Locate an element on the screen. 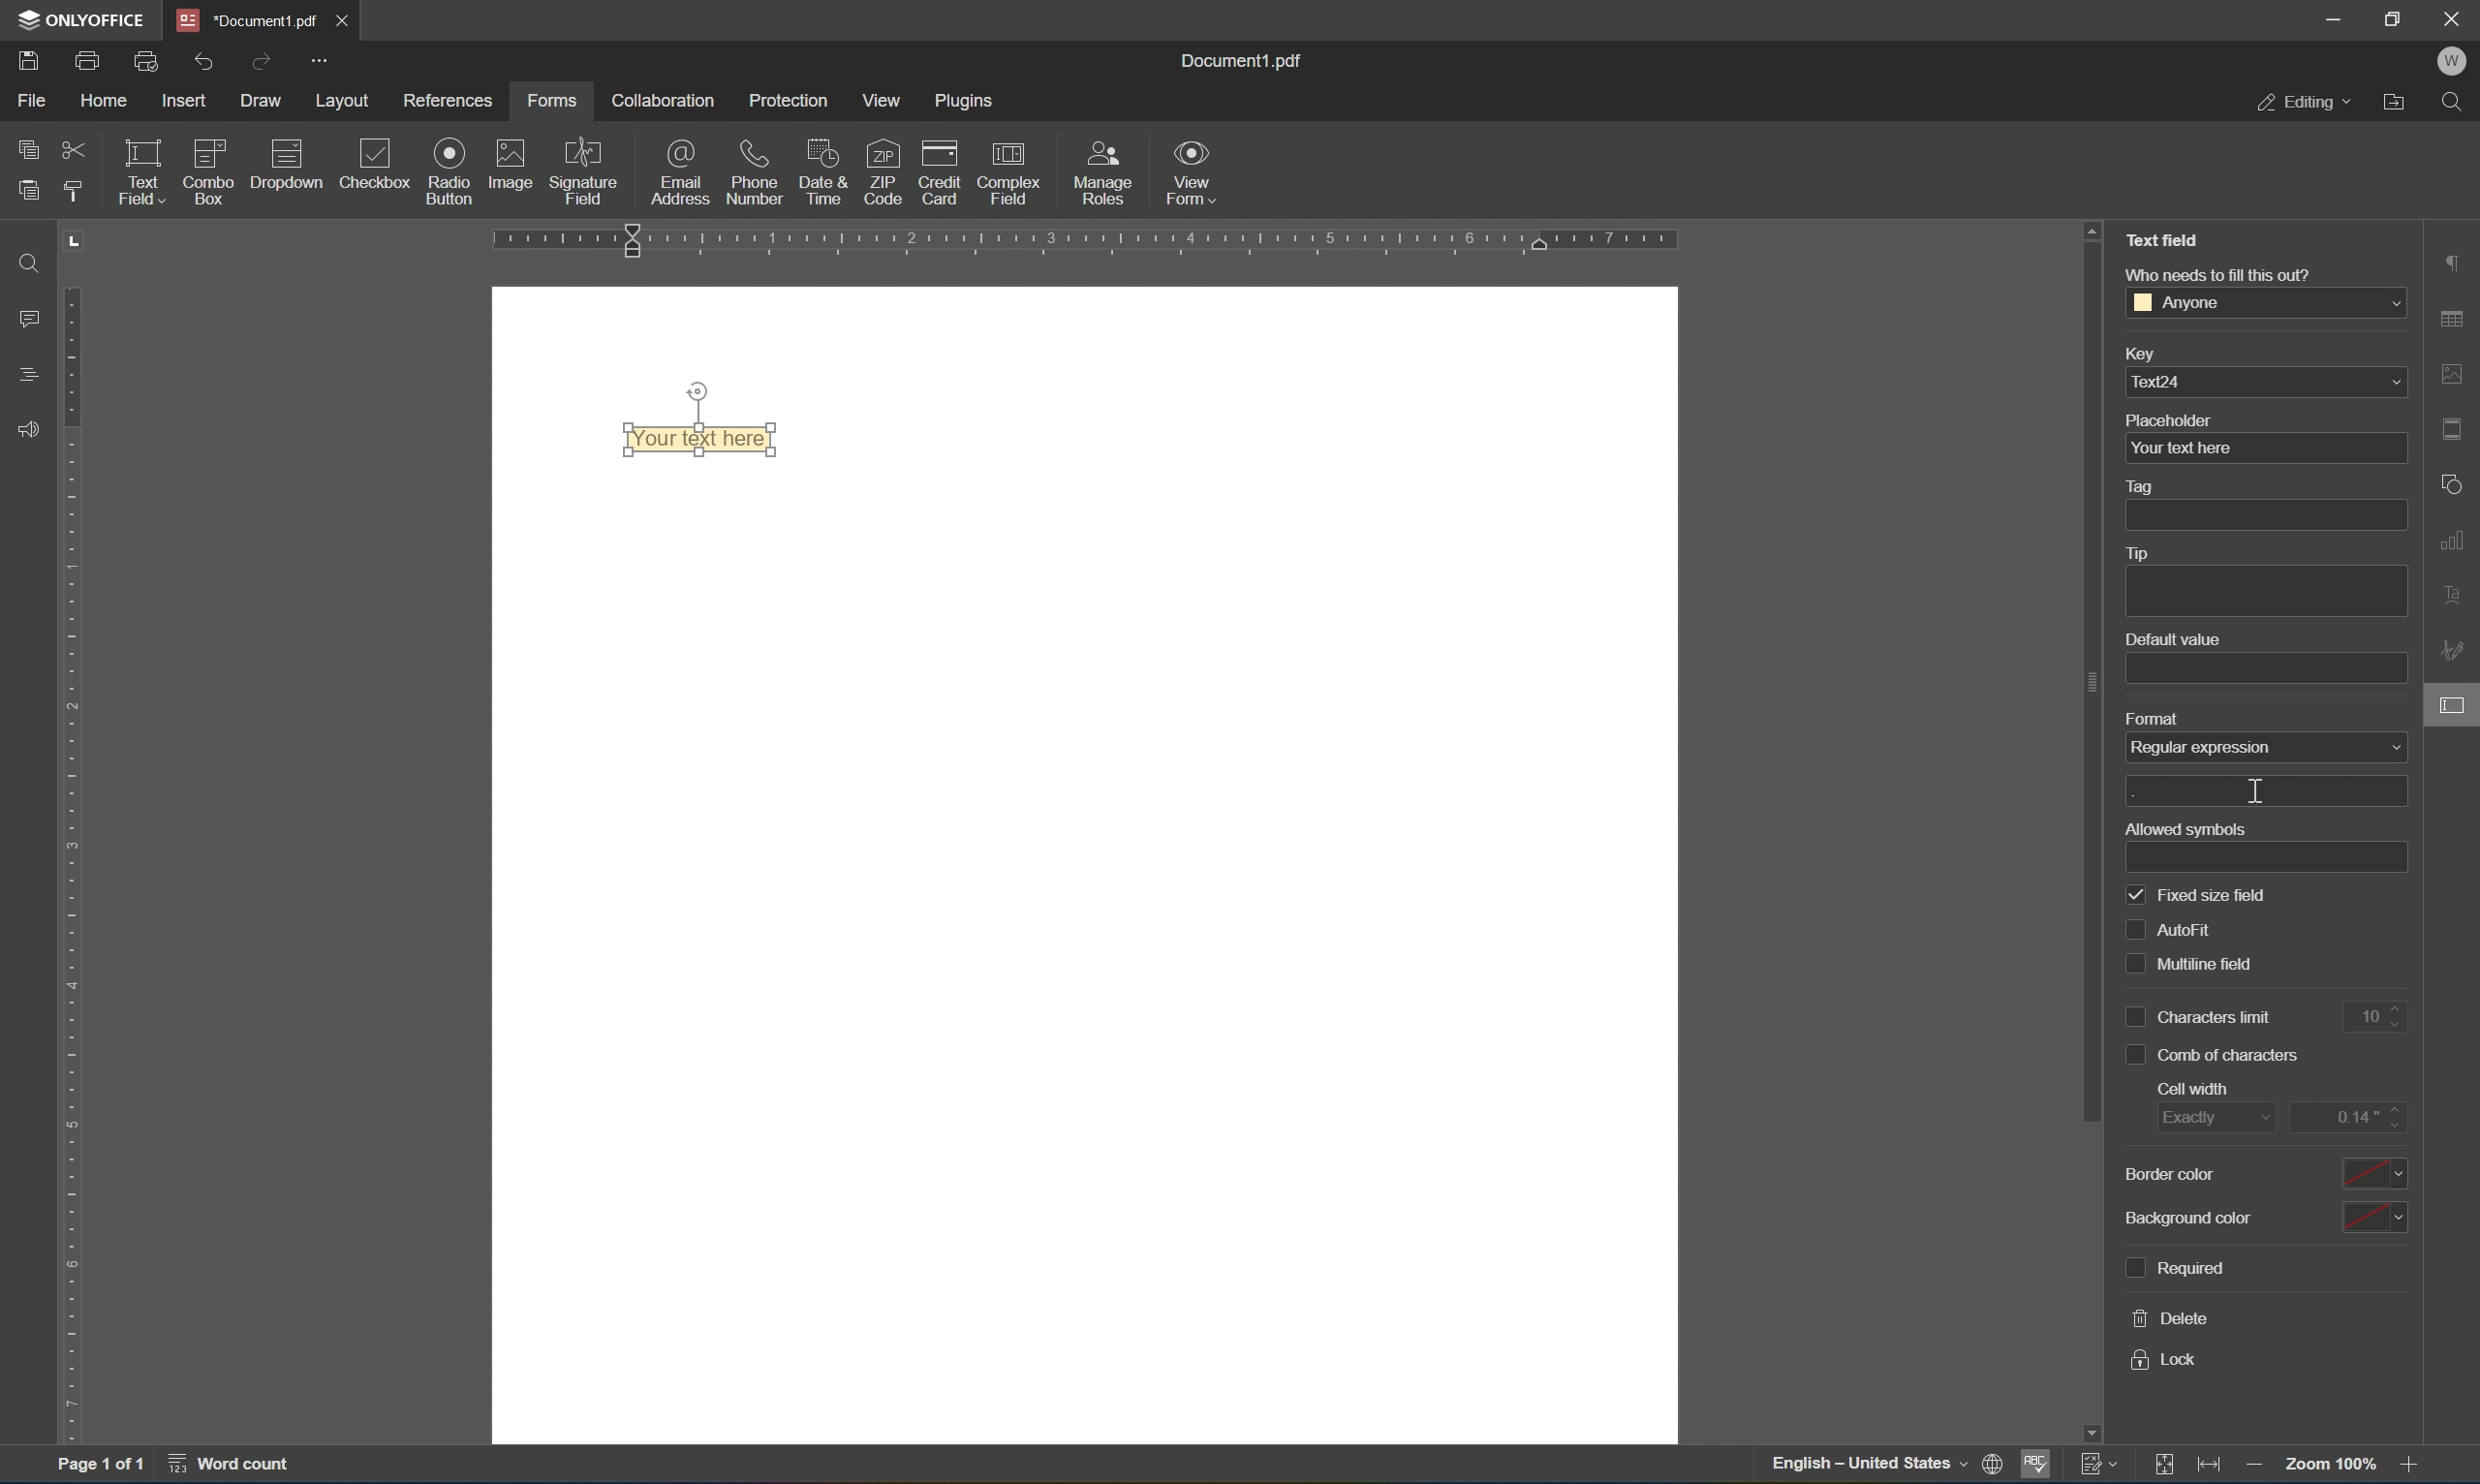  find is located at coordinates (2458, 103).